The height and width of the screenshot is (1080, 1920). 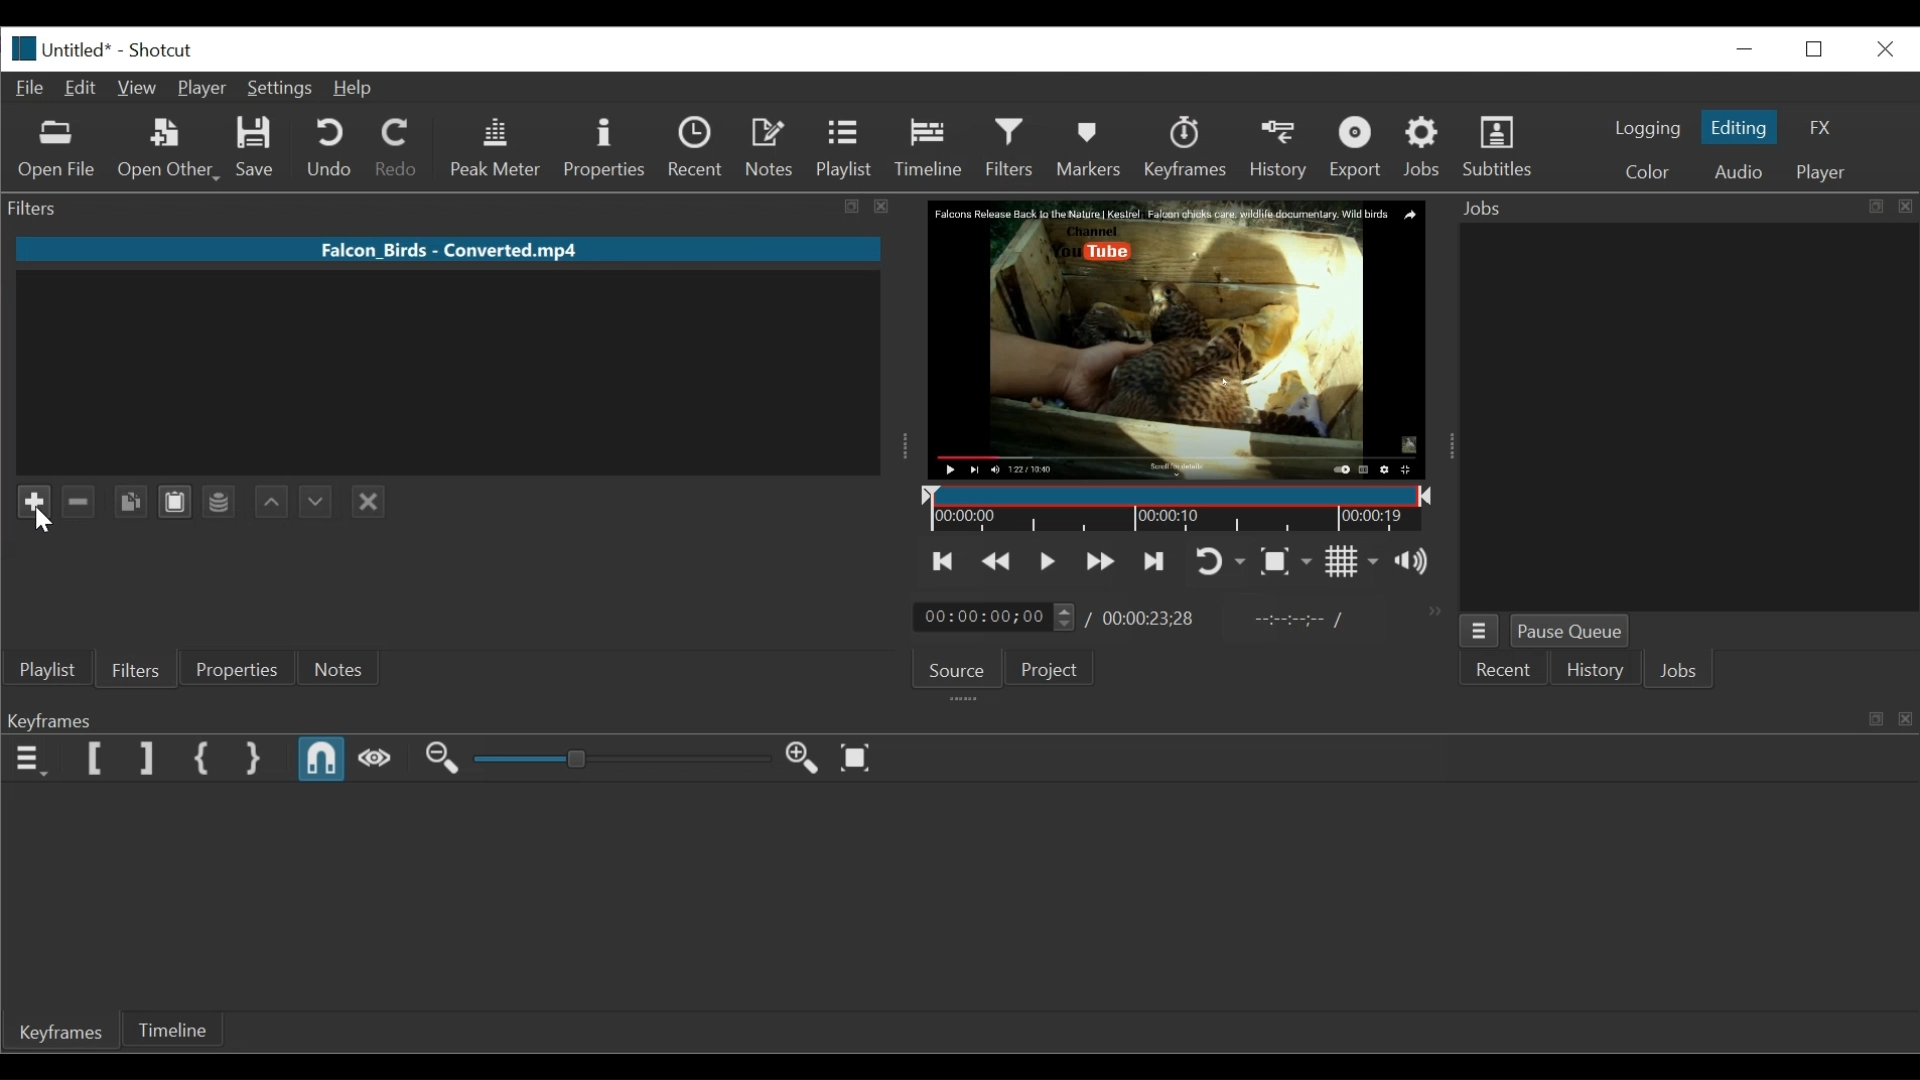 I want to click on Jobs Menu, so click(x=1481, y=631).